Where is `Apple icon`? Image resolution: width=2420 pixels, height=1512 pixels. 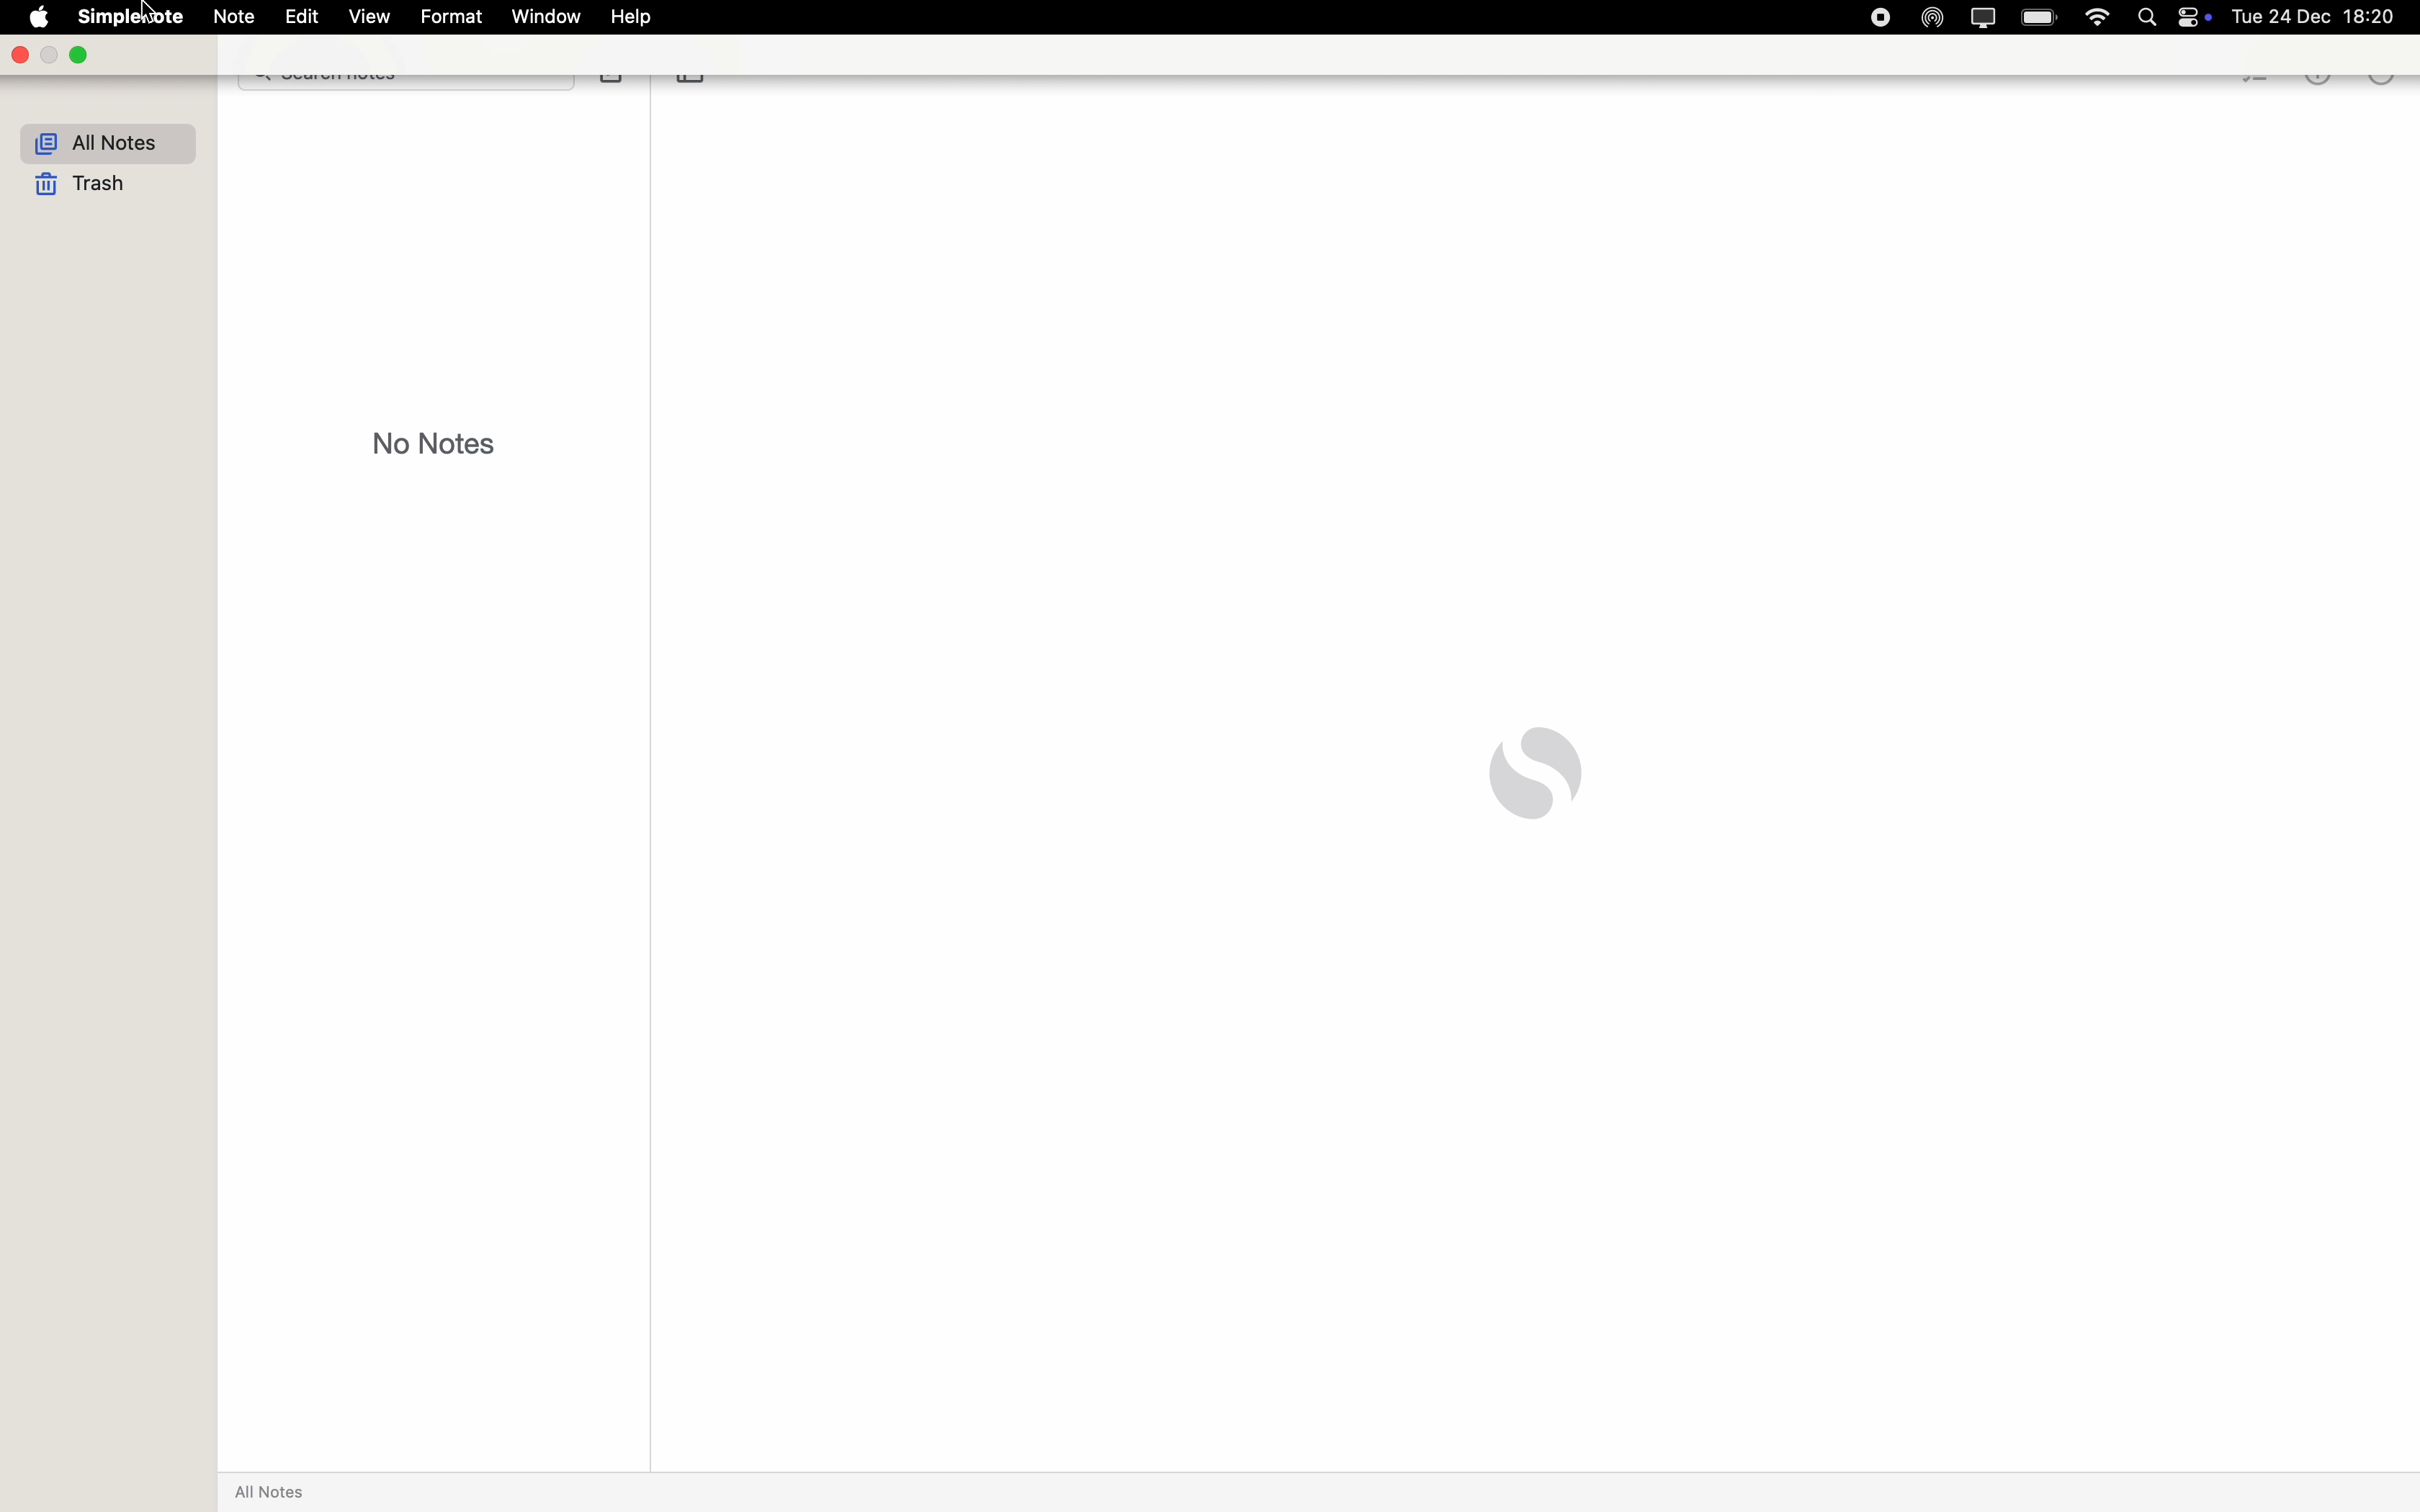
Apple icon is located at coordinates (35, 16).